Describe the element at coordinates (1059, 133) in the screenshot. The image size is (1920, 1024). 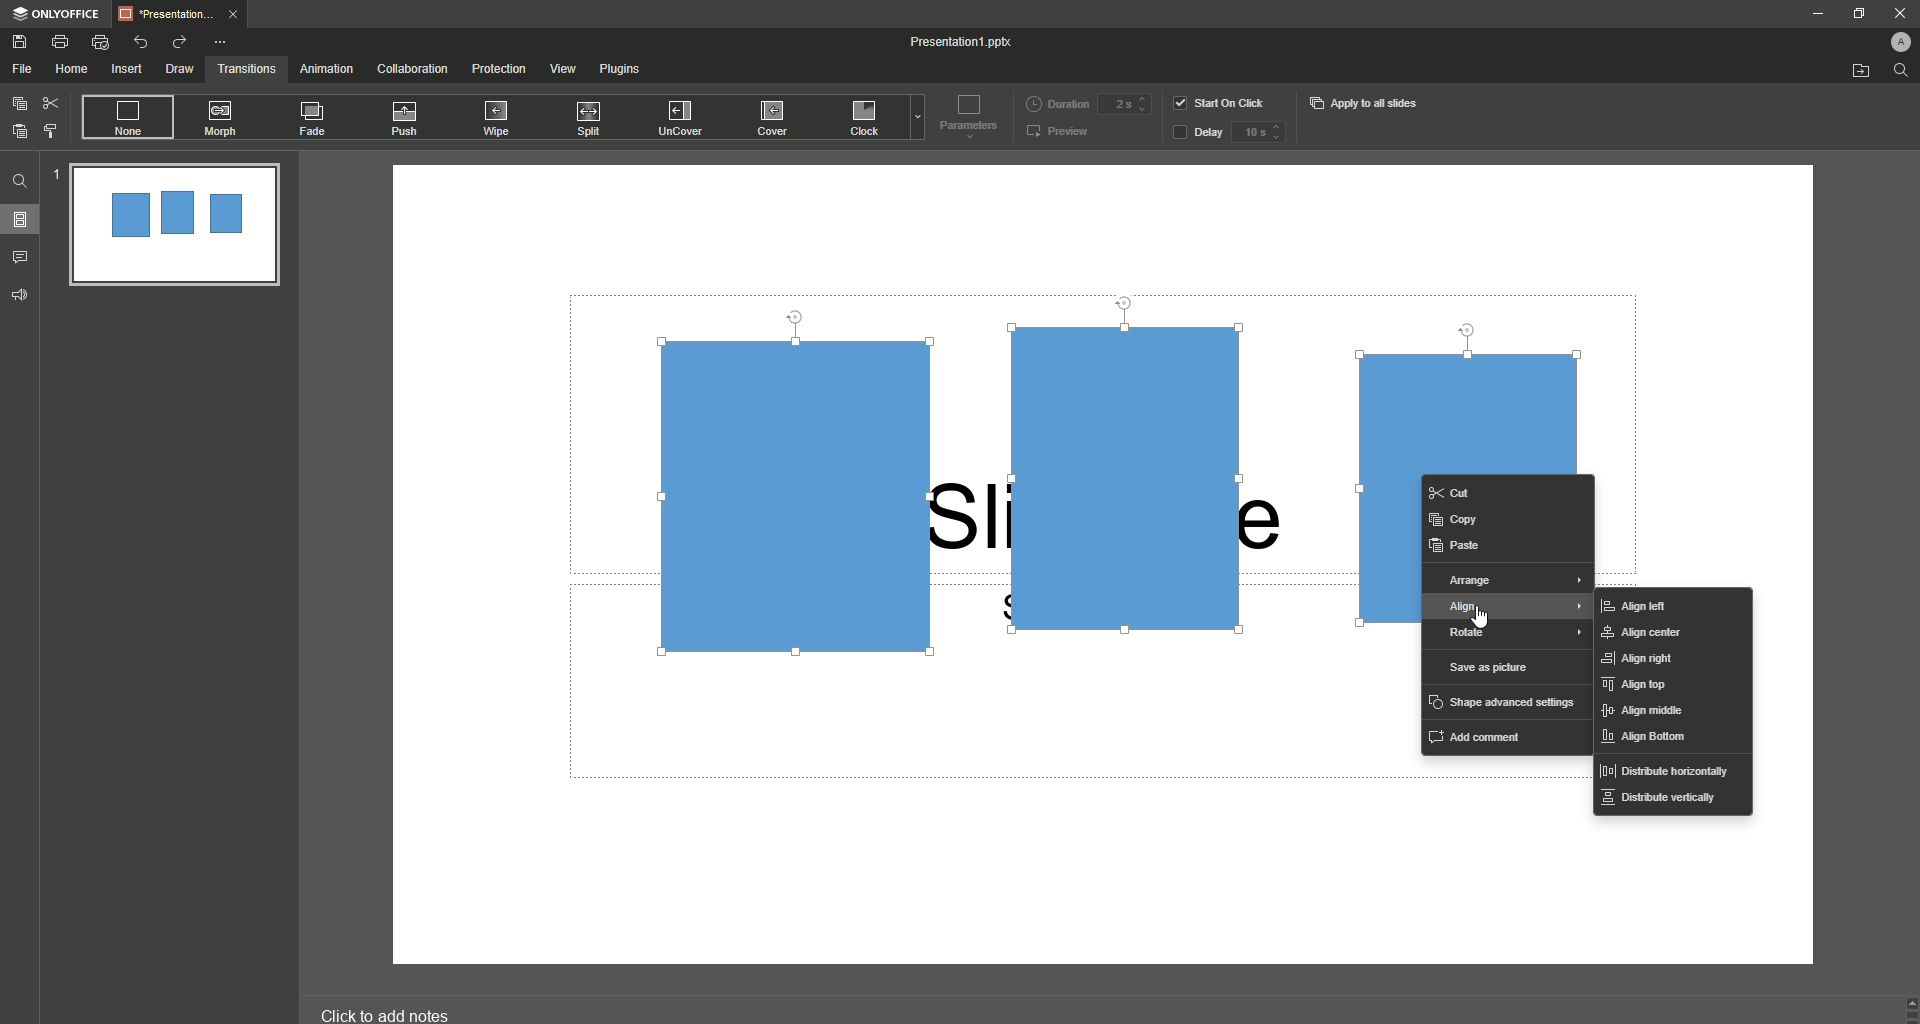
I see `Preview` at that location.